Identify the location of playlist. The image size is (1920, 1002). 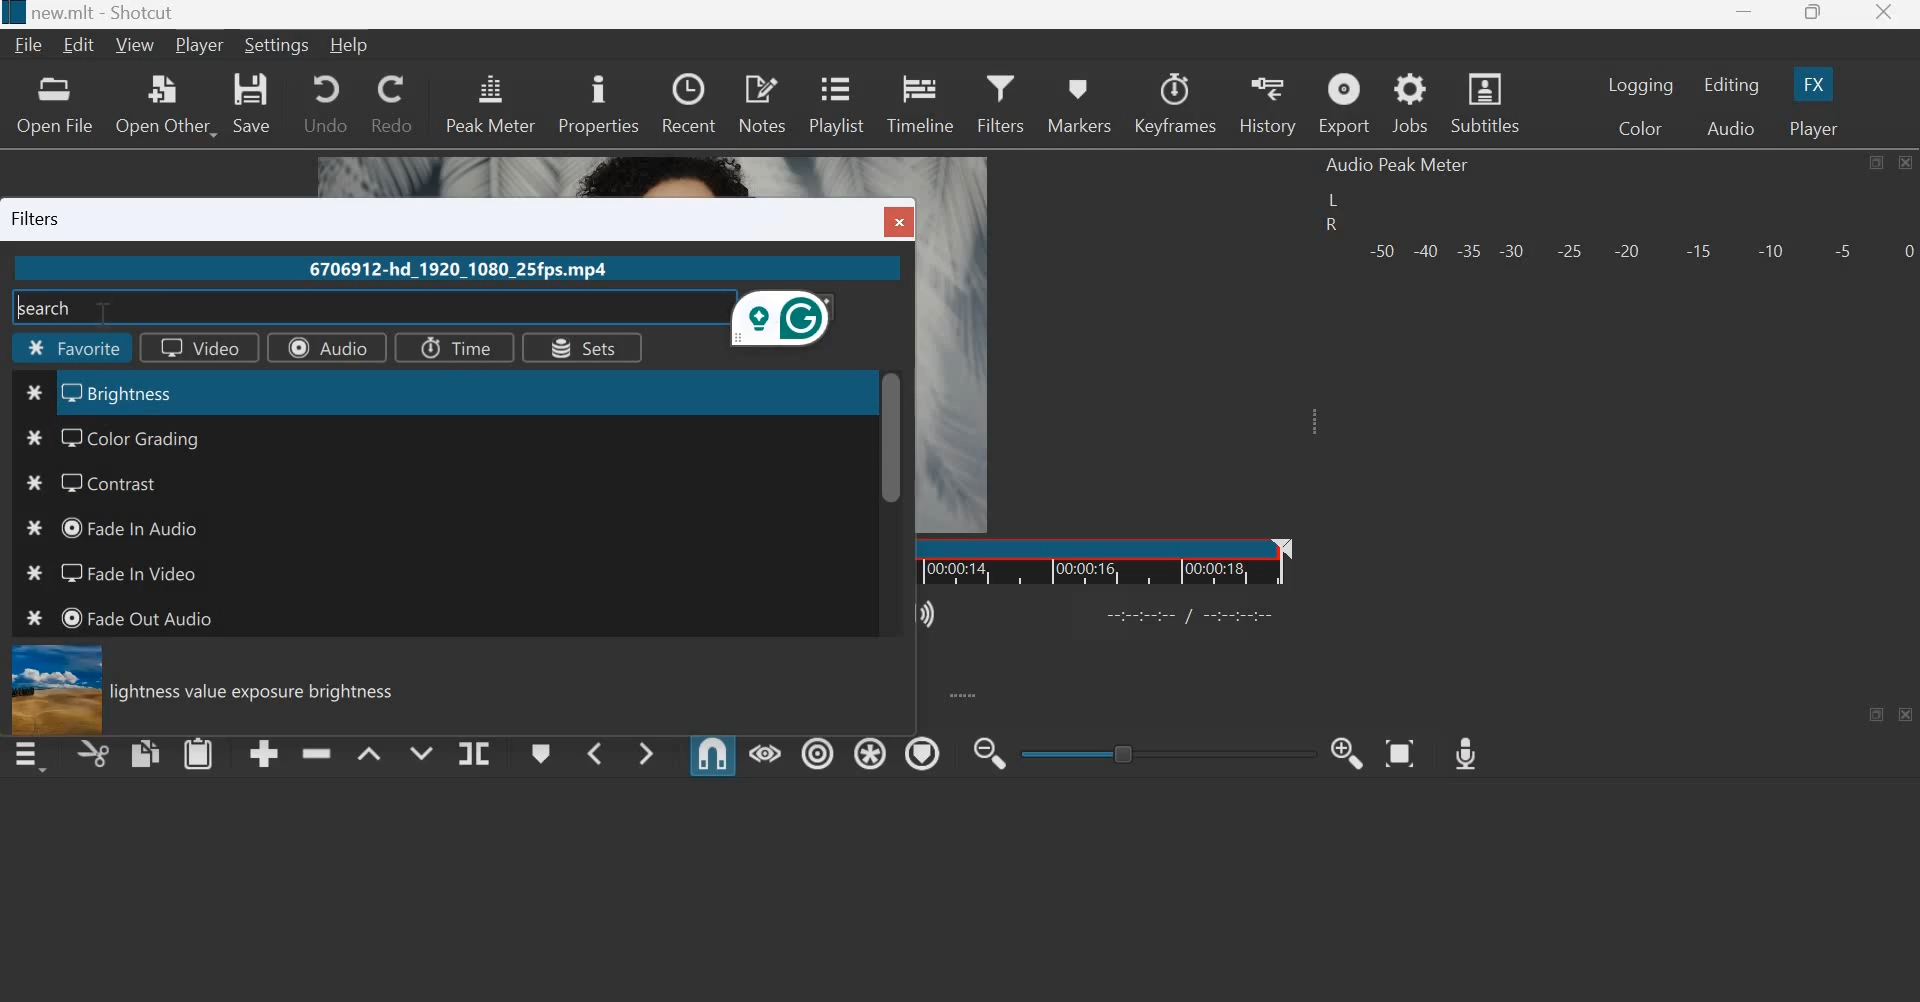
(835, 101).